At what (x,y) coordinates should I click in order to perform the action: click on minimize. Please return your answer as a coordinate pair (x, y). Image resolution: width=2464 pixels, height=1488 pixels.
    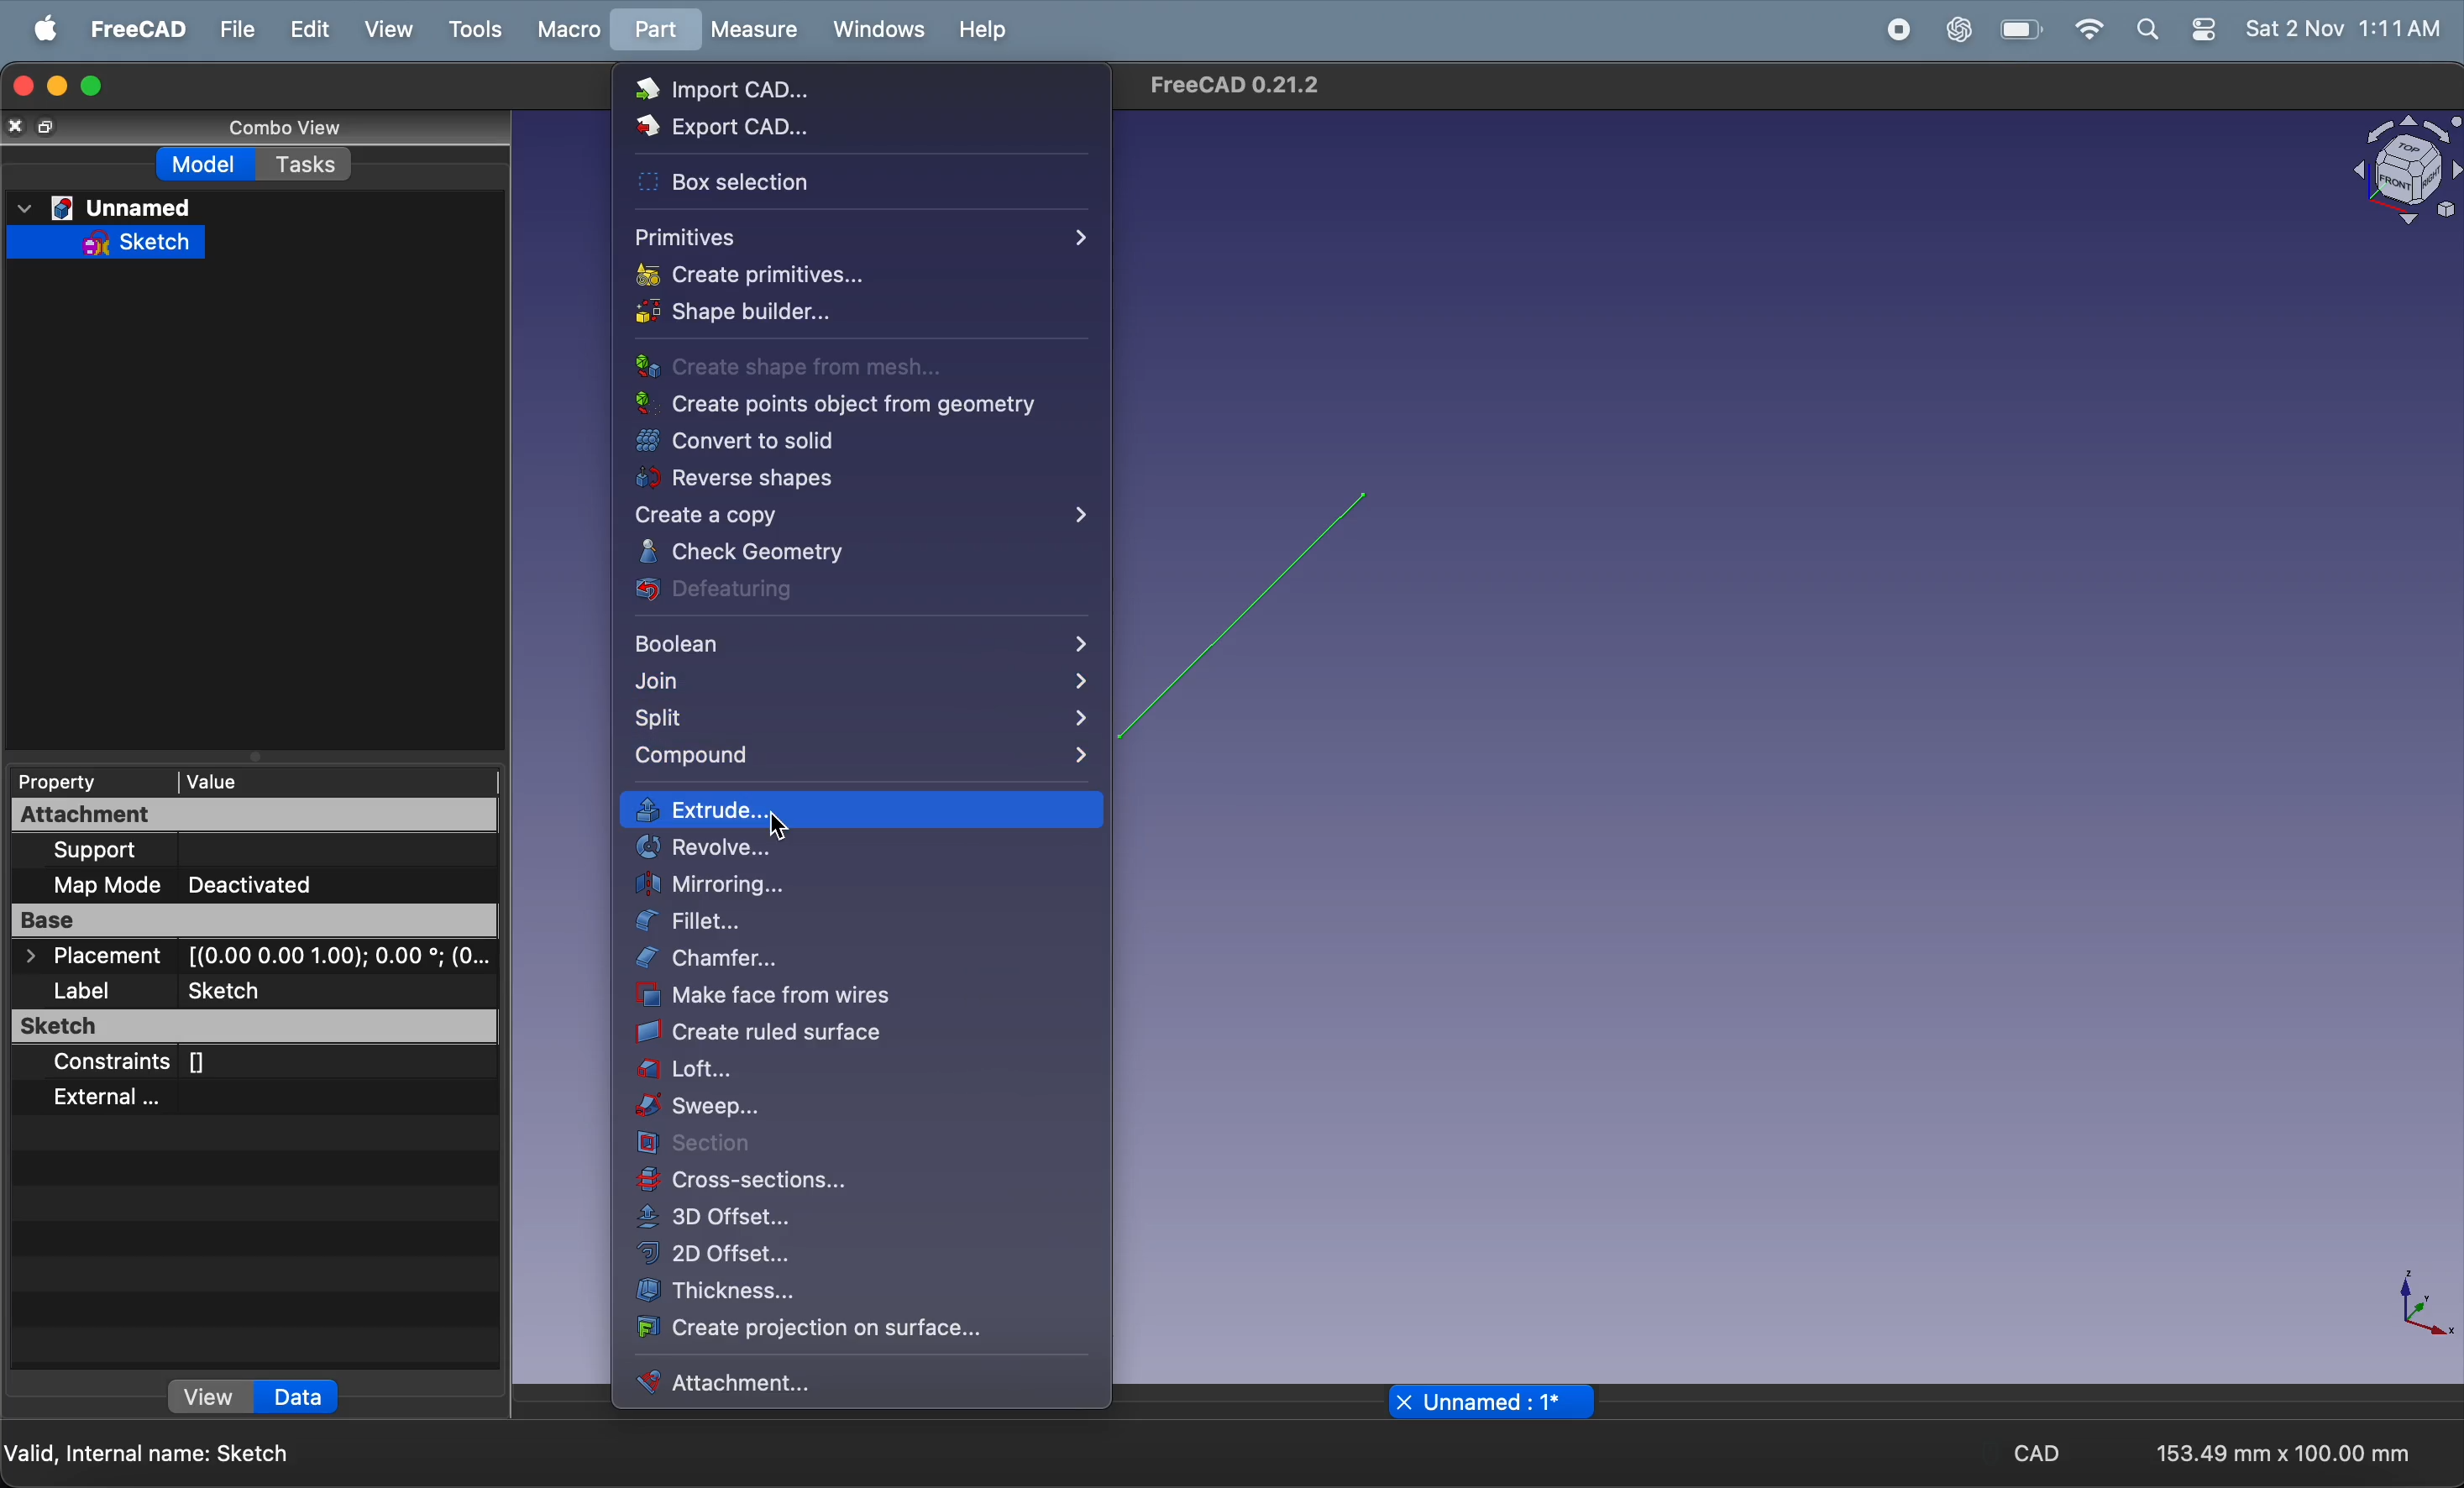
    Looking at the image, I should click on (58, 87).